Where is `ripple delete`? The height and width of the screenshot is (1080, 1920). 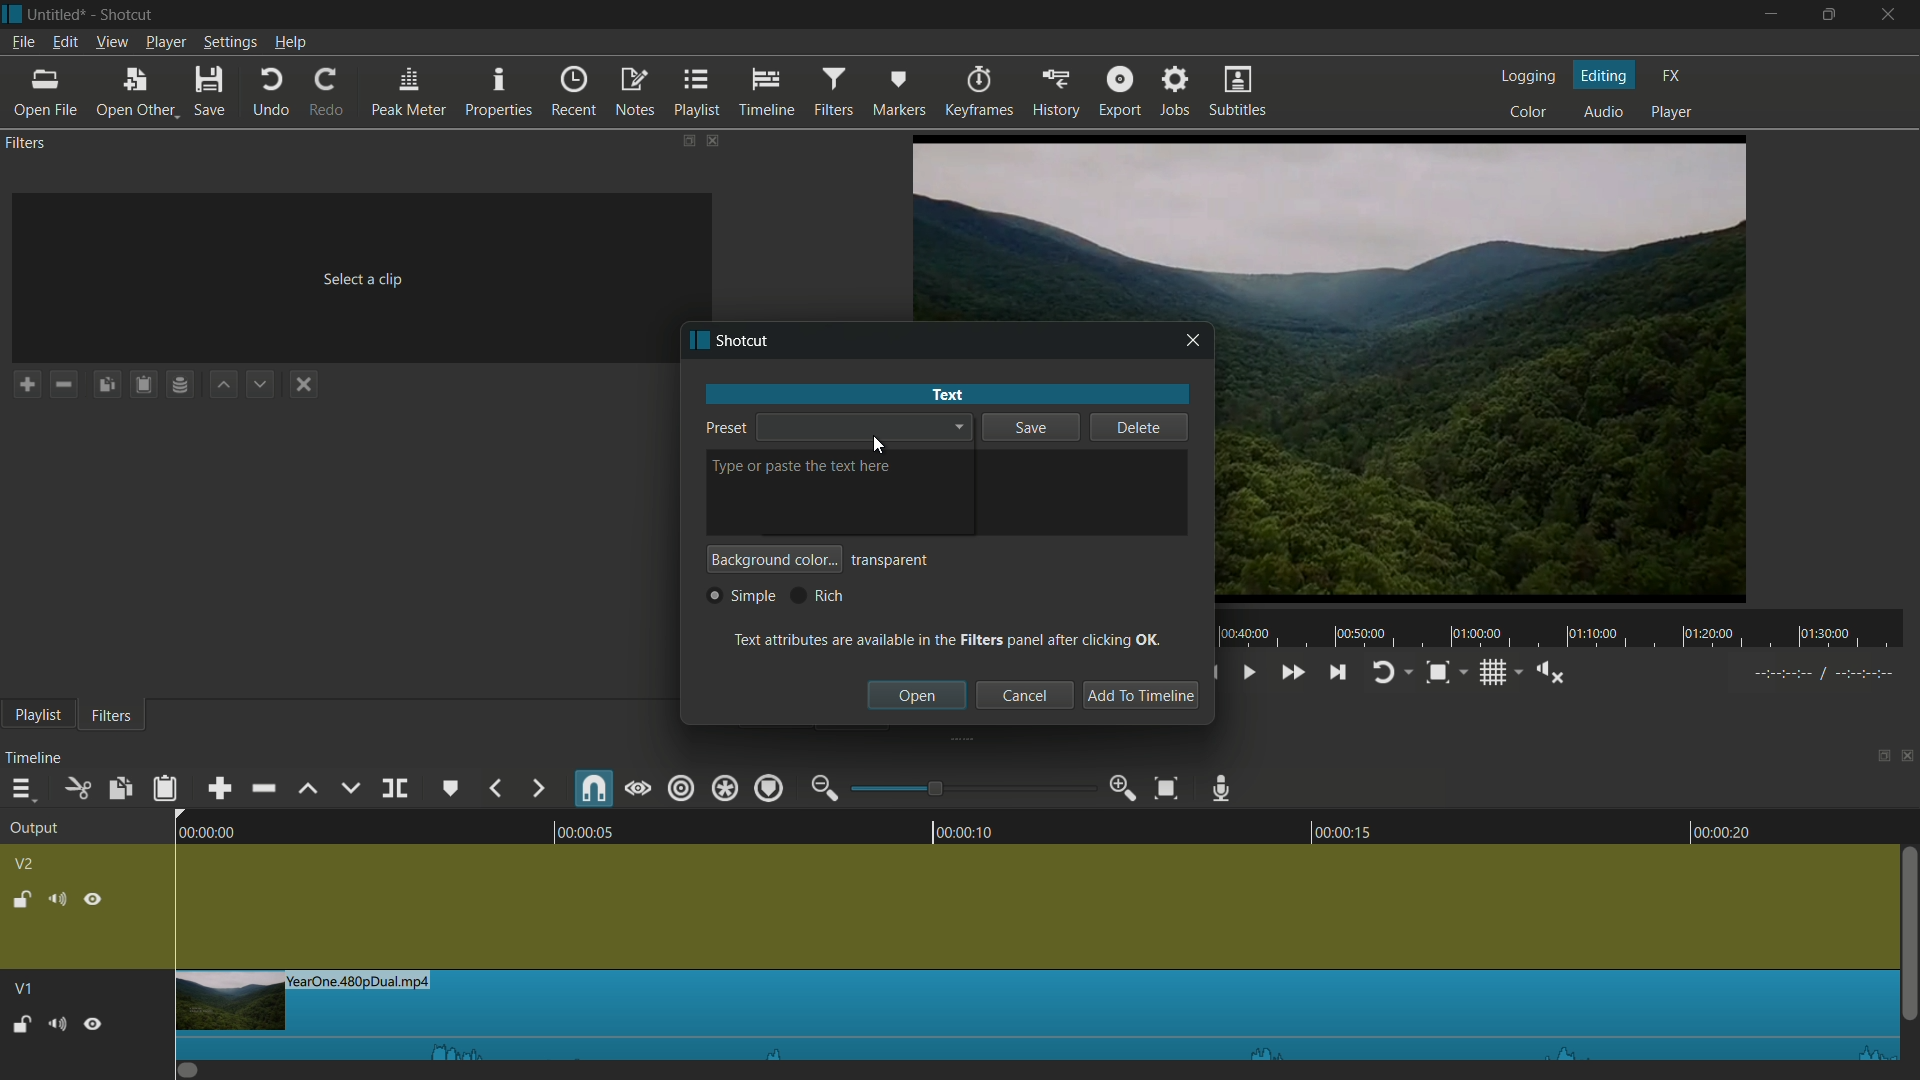
ripple delete is located at coordinates (260, 789).